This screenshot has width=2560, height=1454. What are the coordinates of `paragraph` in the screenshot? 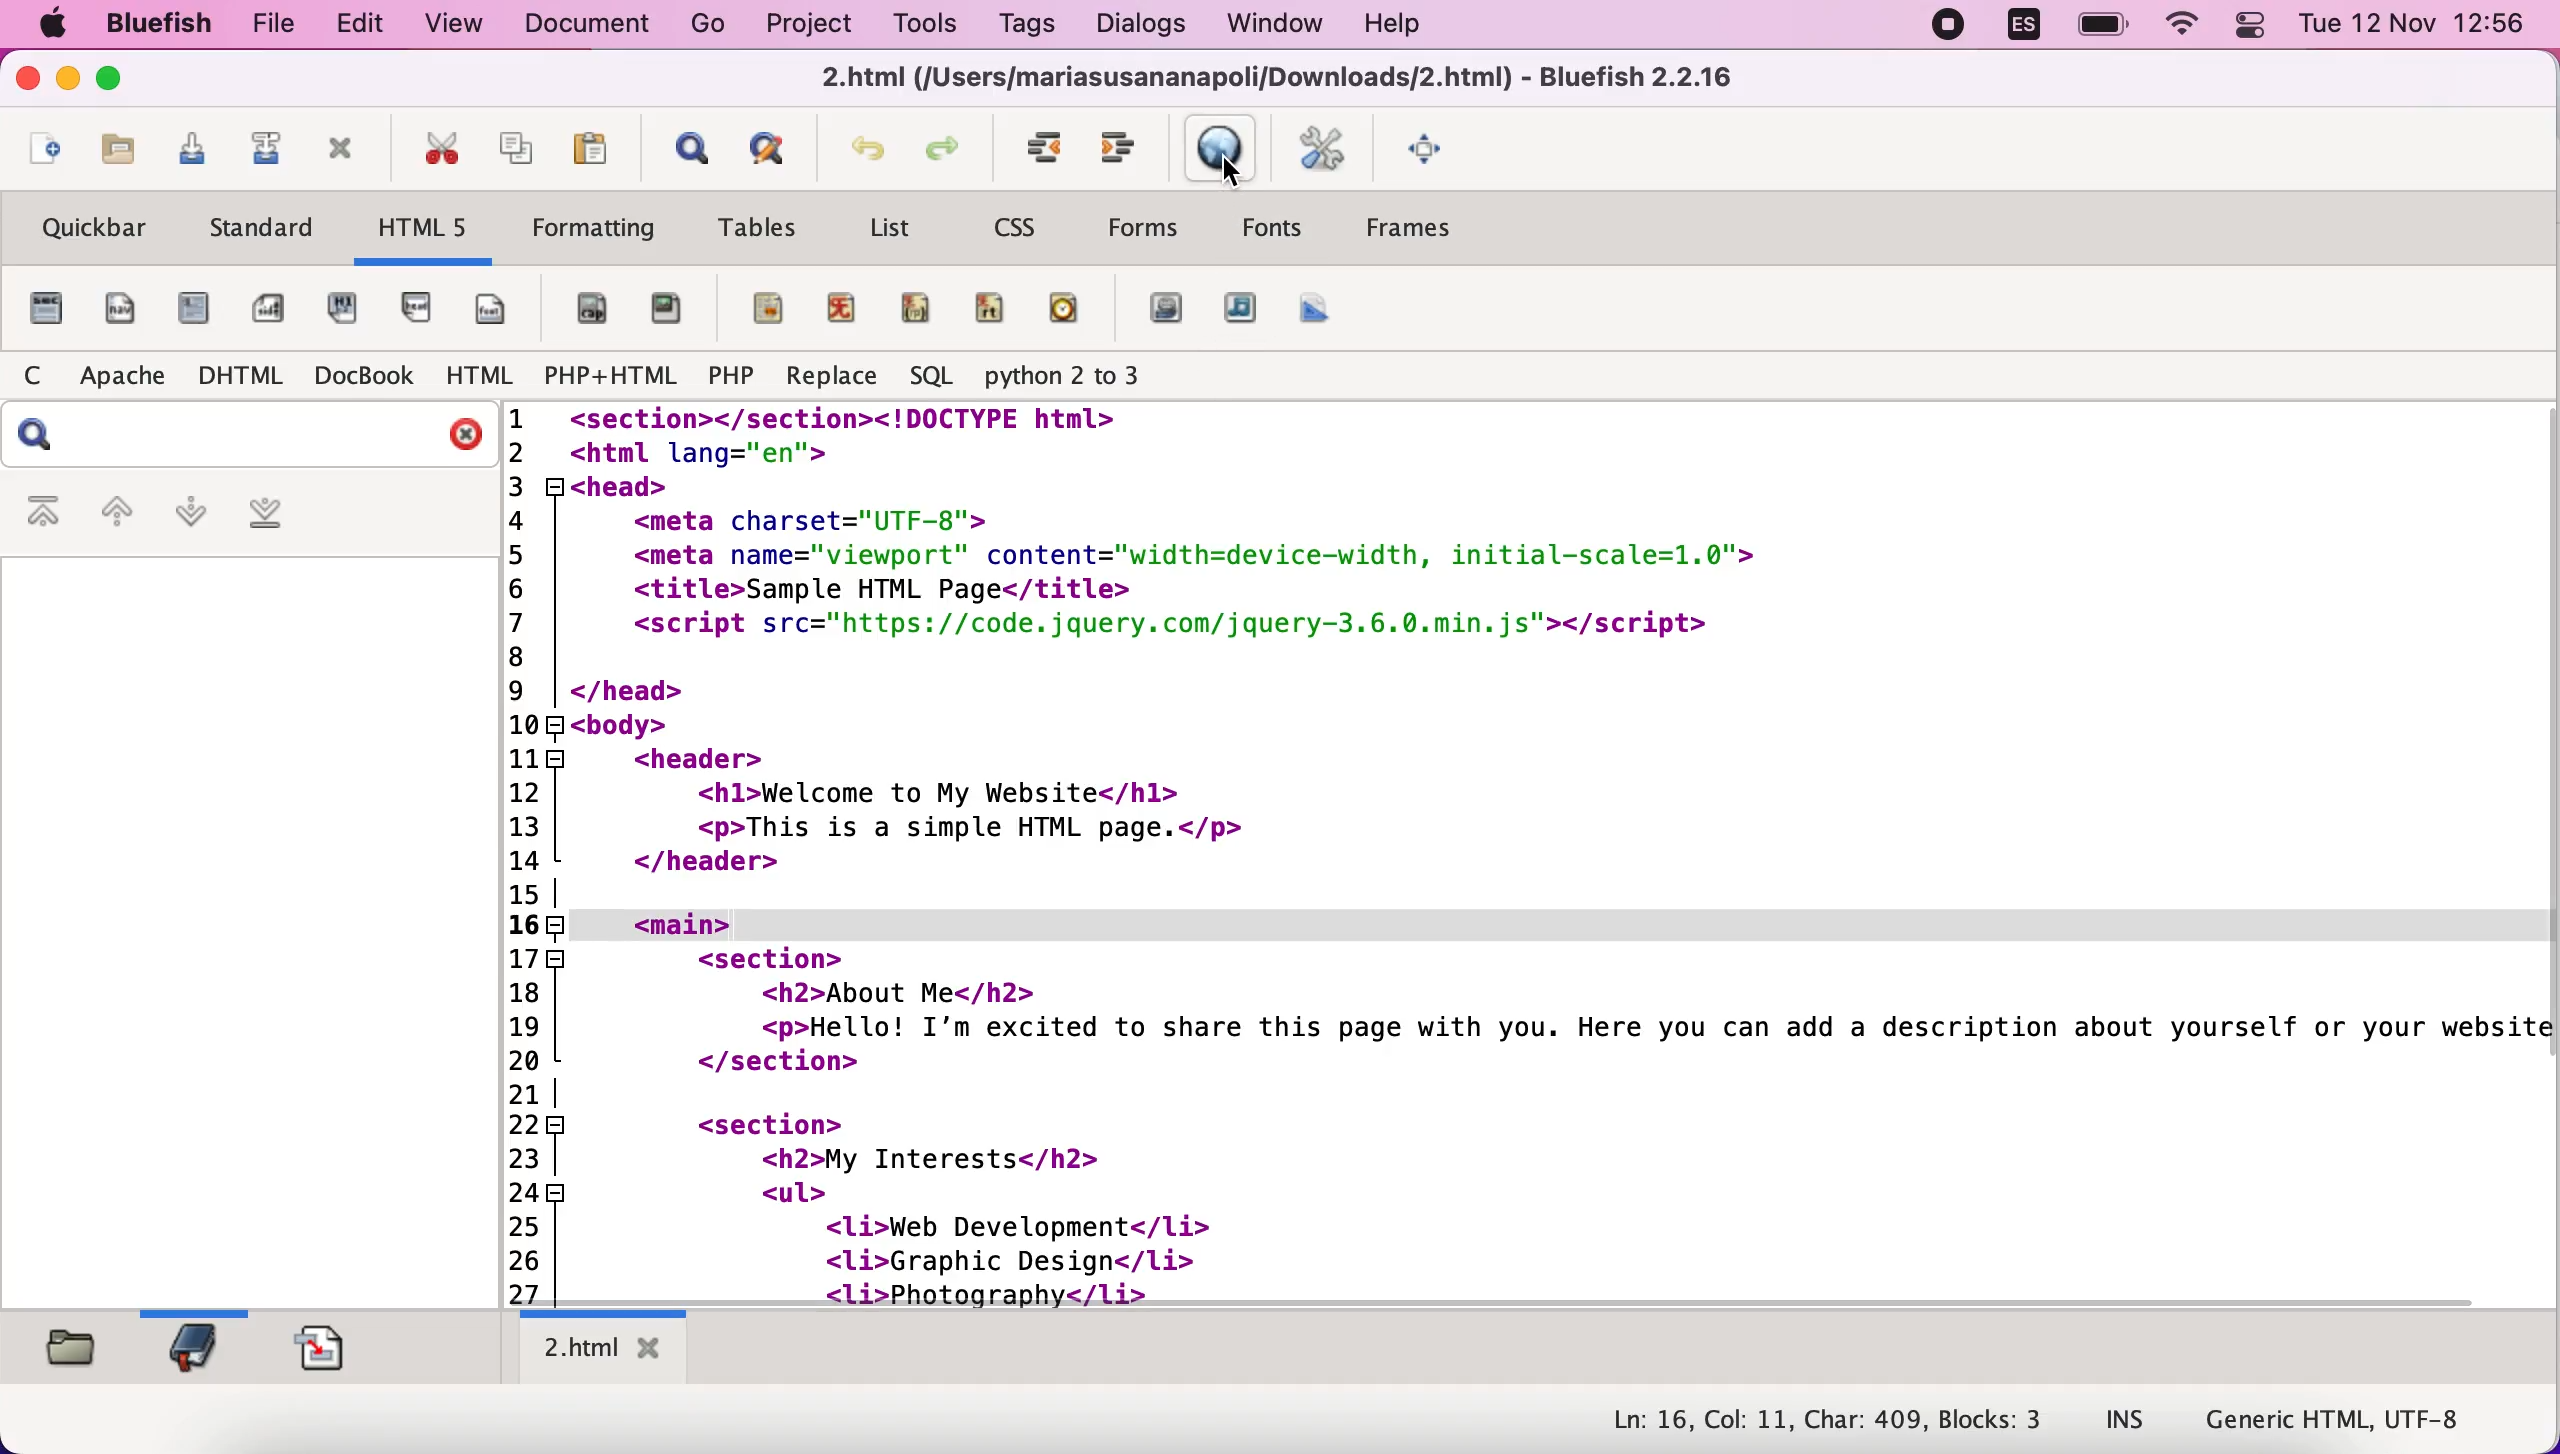 It's located at (346, 311).